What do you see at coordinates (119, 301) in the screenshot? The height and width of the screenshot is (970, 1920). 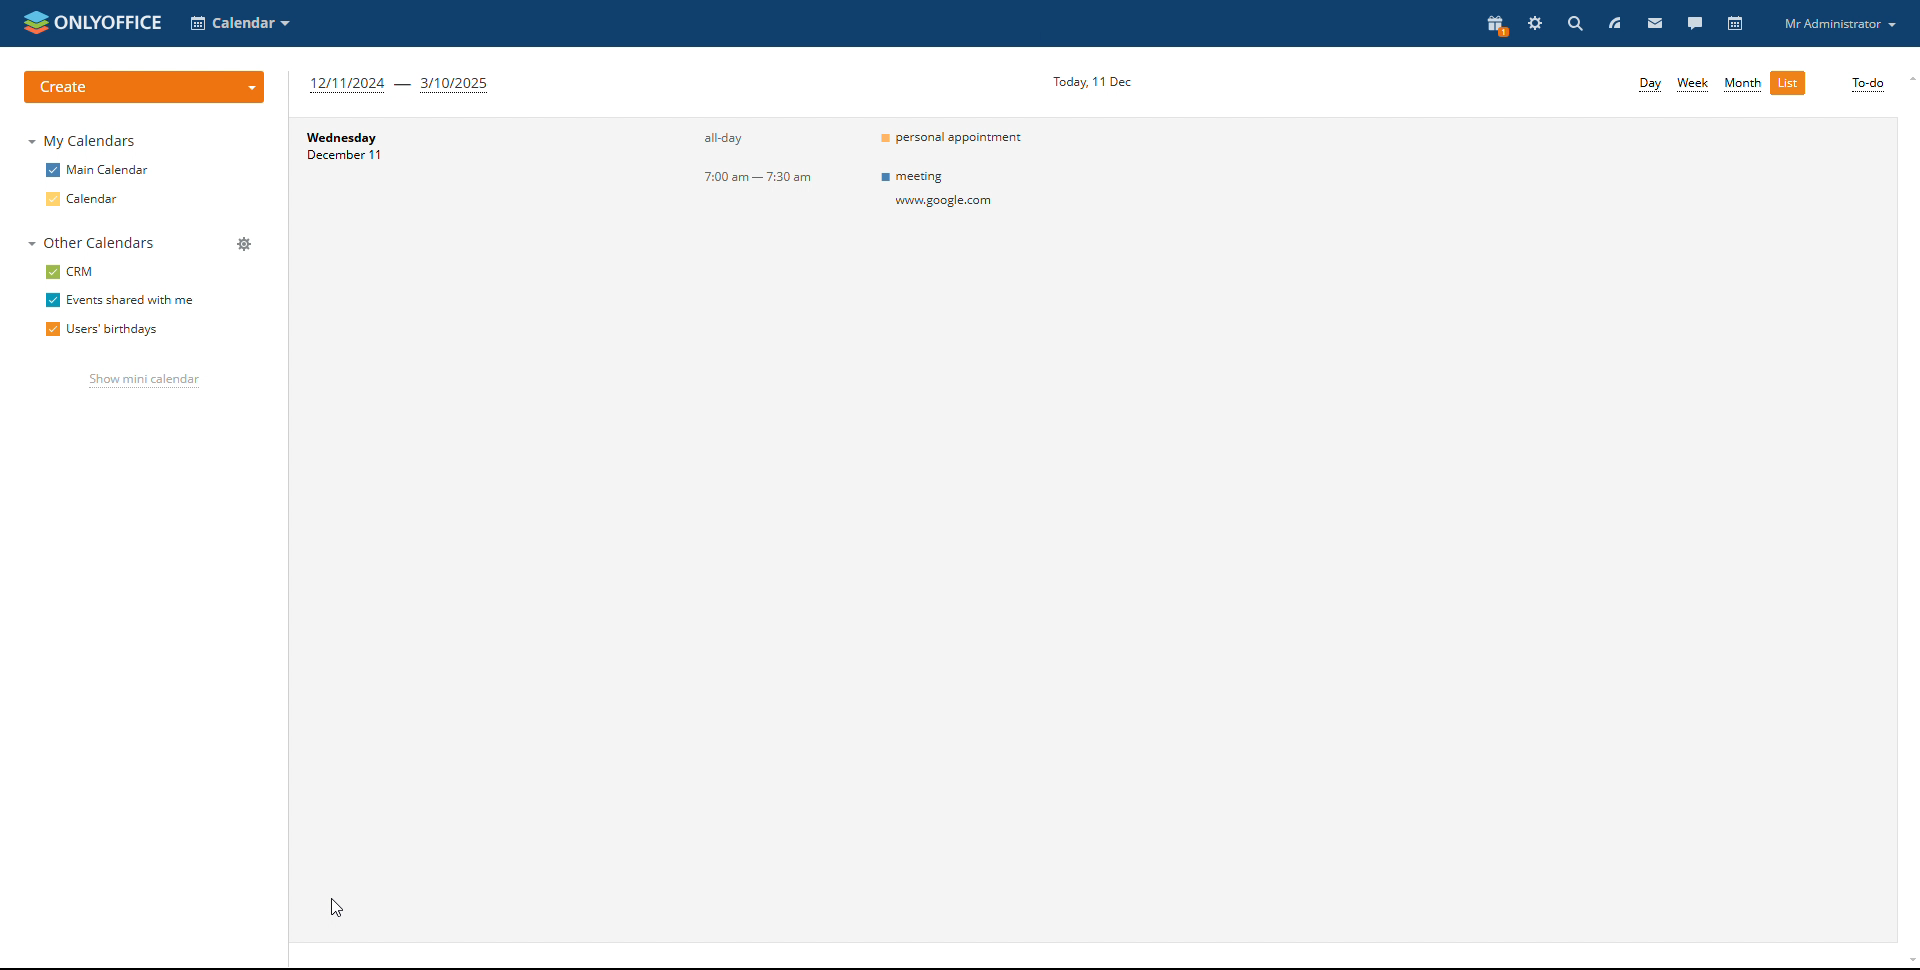 I see `events shared with me` at bounding box center [119, 301].